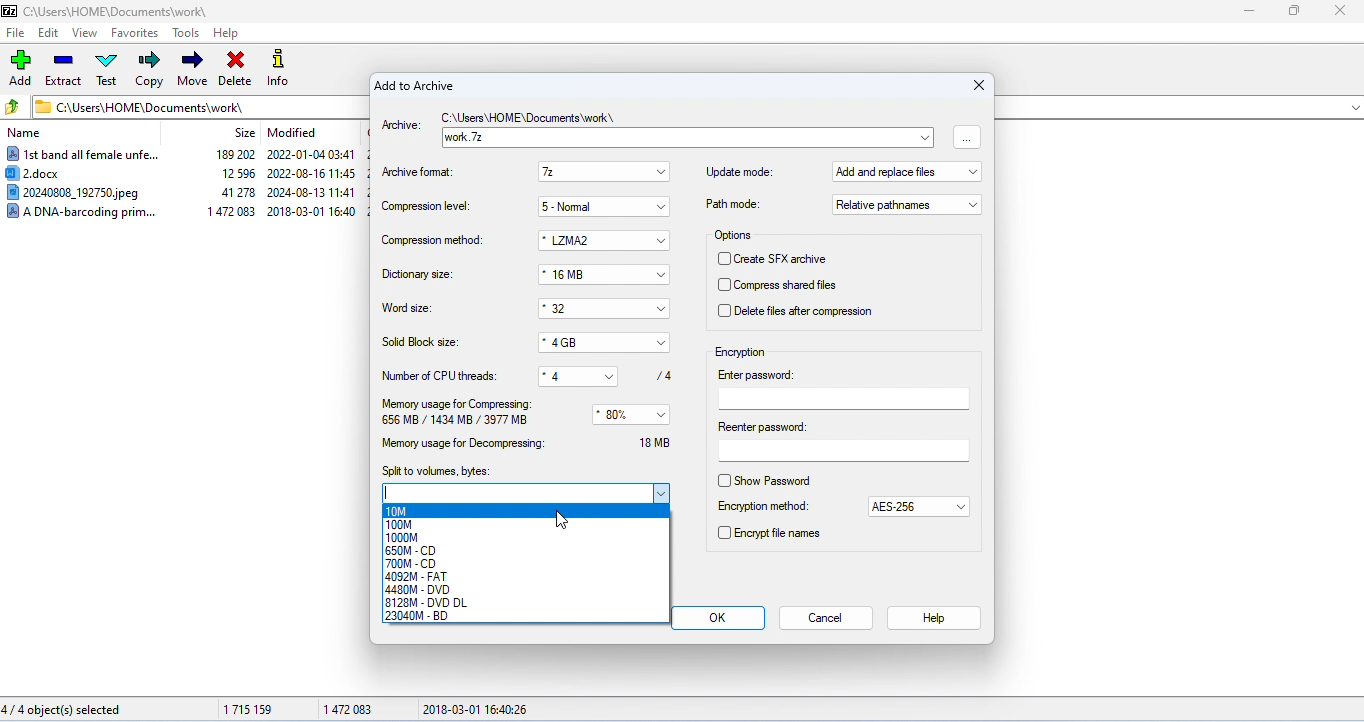 The width and height of the screenshot is (1364, 722). I want to click on *4, so click(567, 374).